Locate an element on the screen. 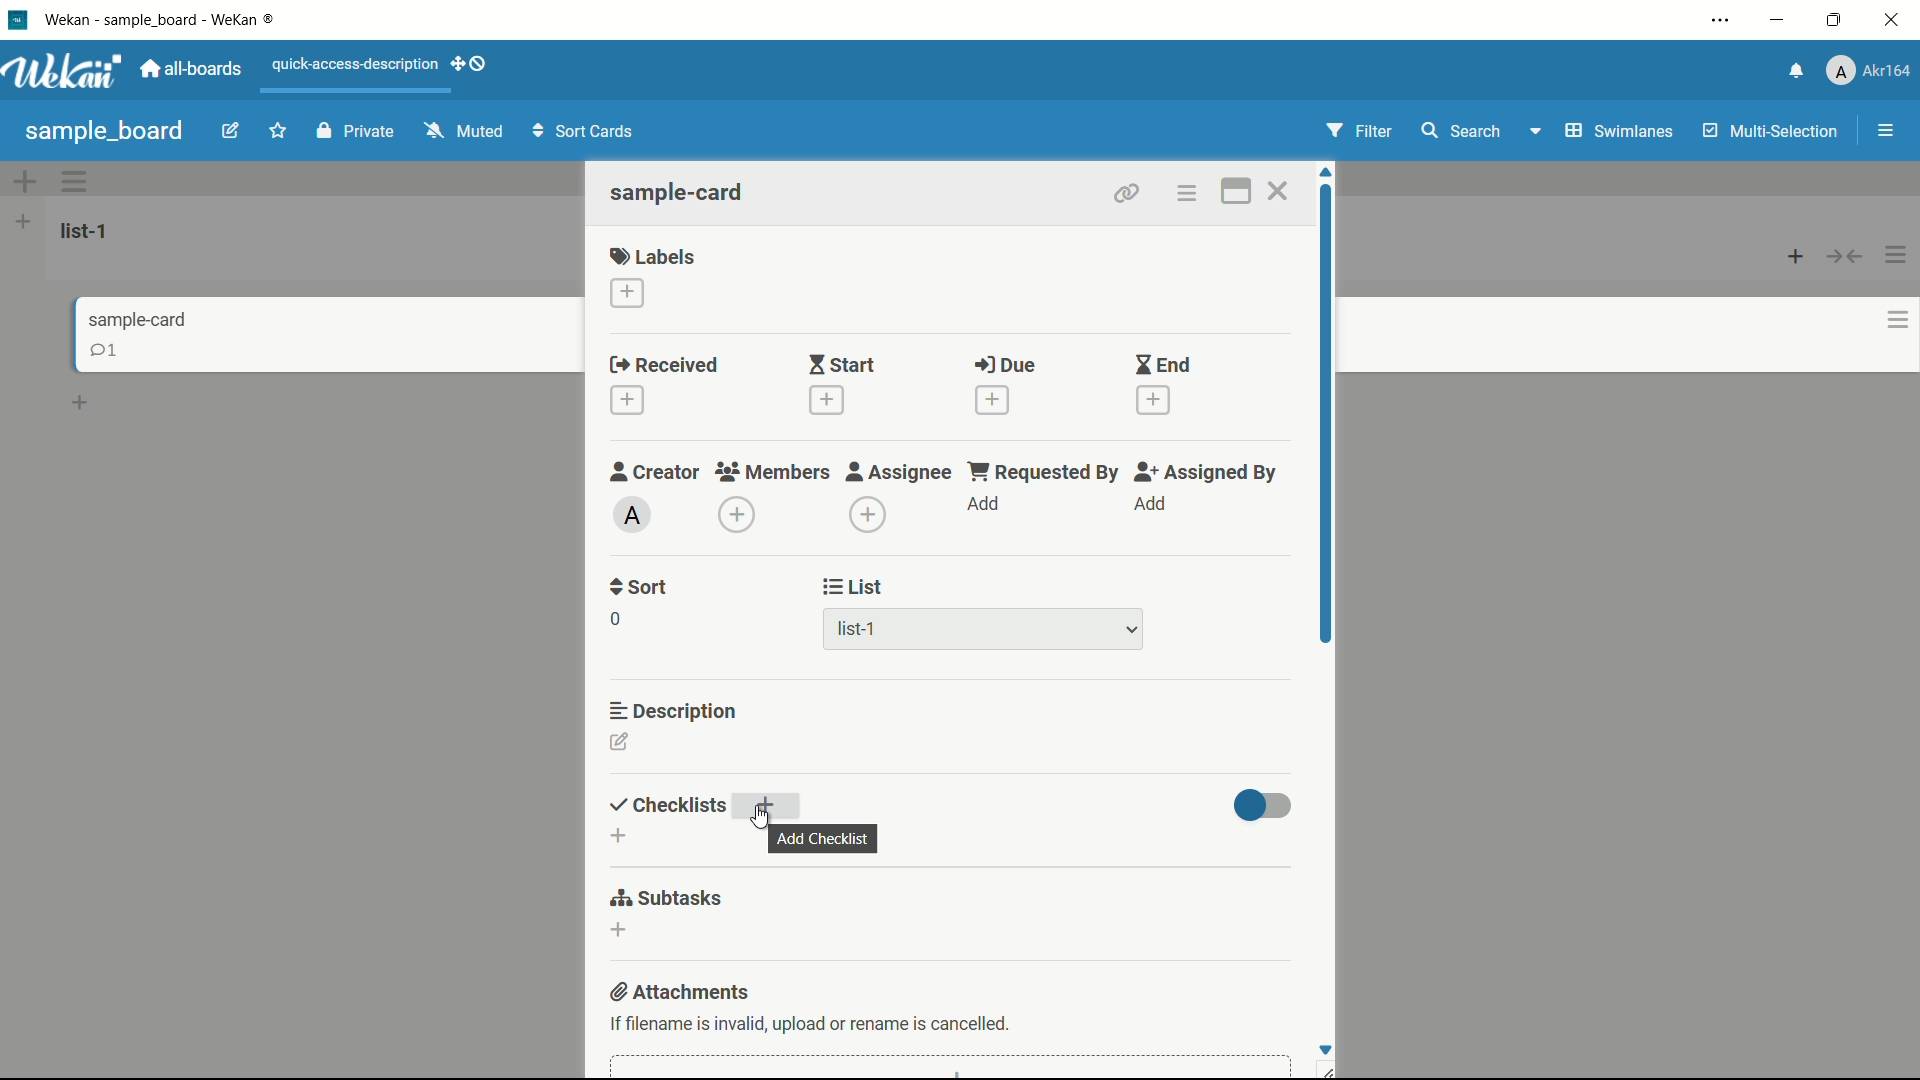 The height and width of the screenshot is (1080, 1920). list-1 is located at coordinates (92, 229).